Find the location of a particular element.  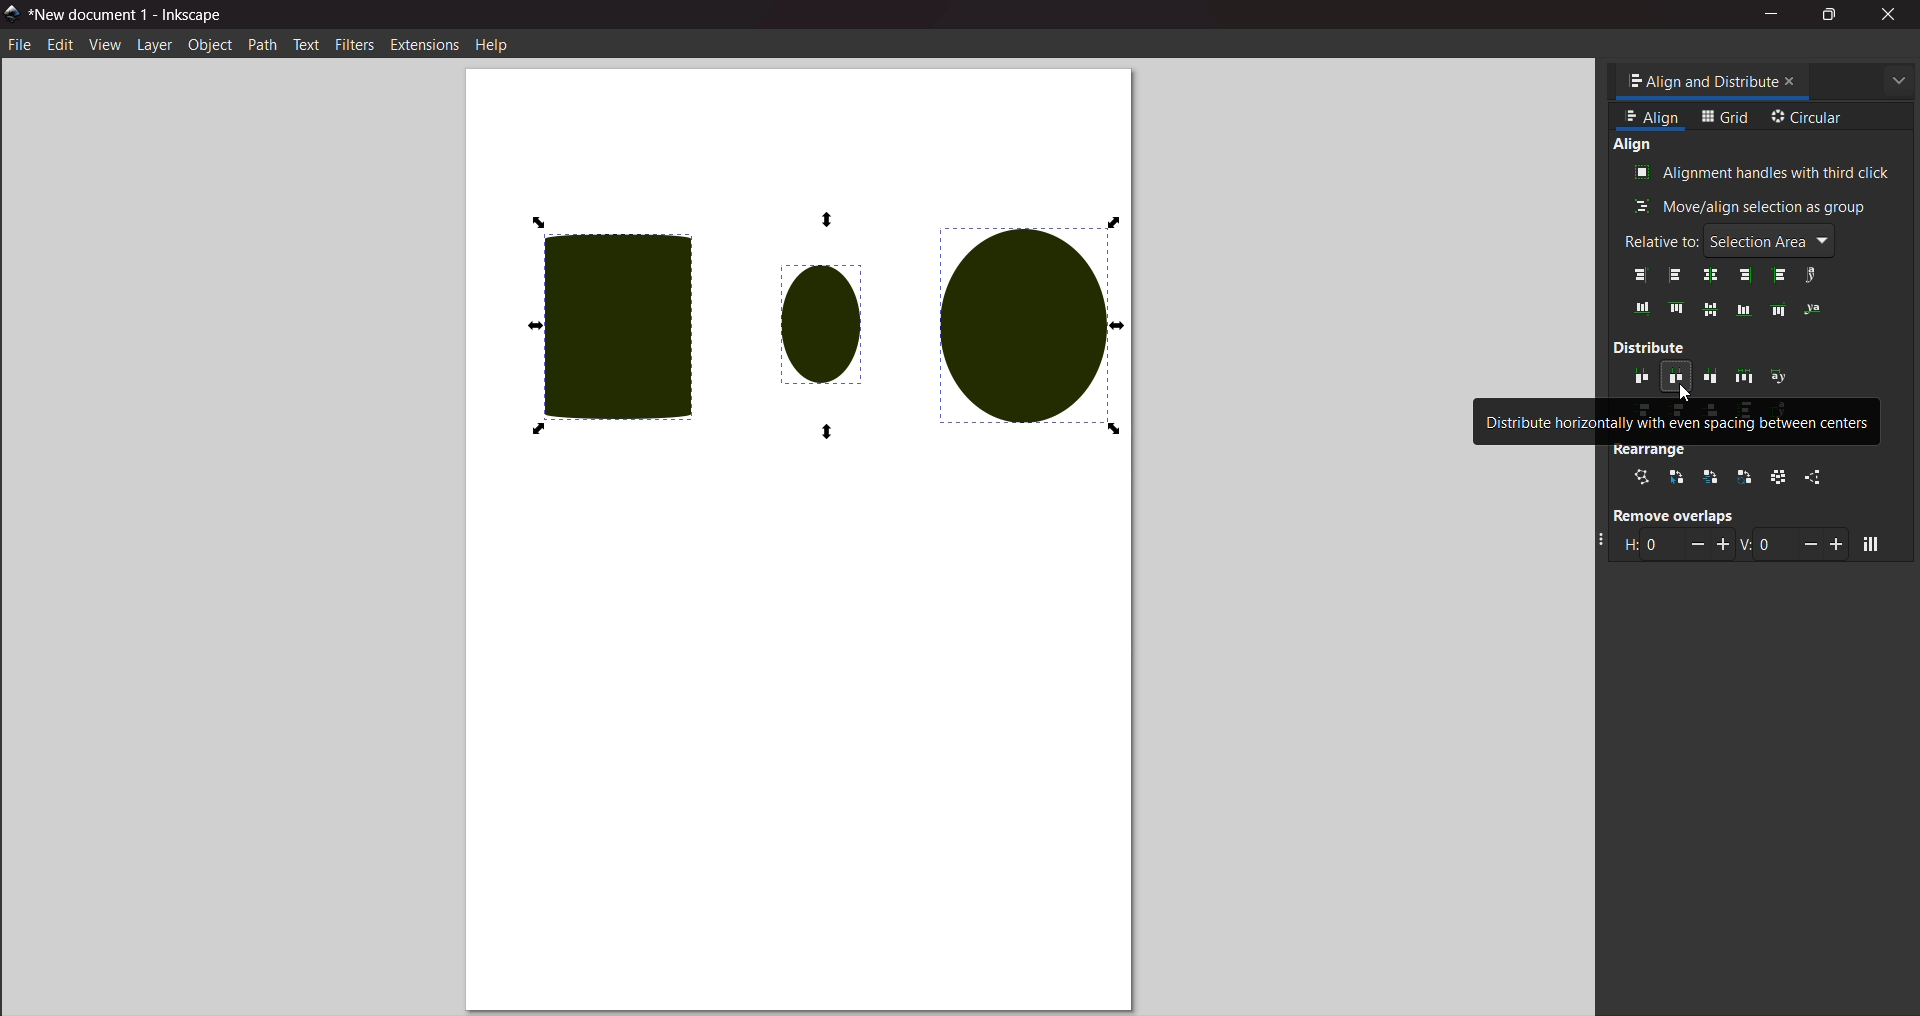

align is located at coordinates (1639, 147).